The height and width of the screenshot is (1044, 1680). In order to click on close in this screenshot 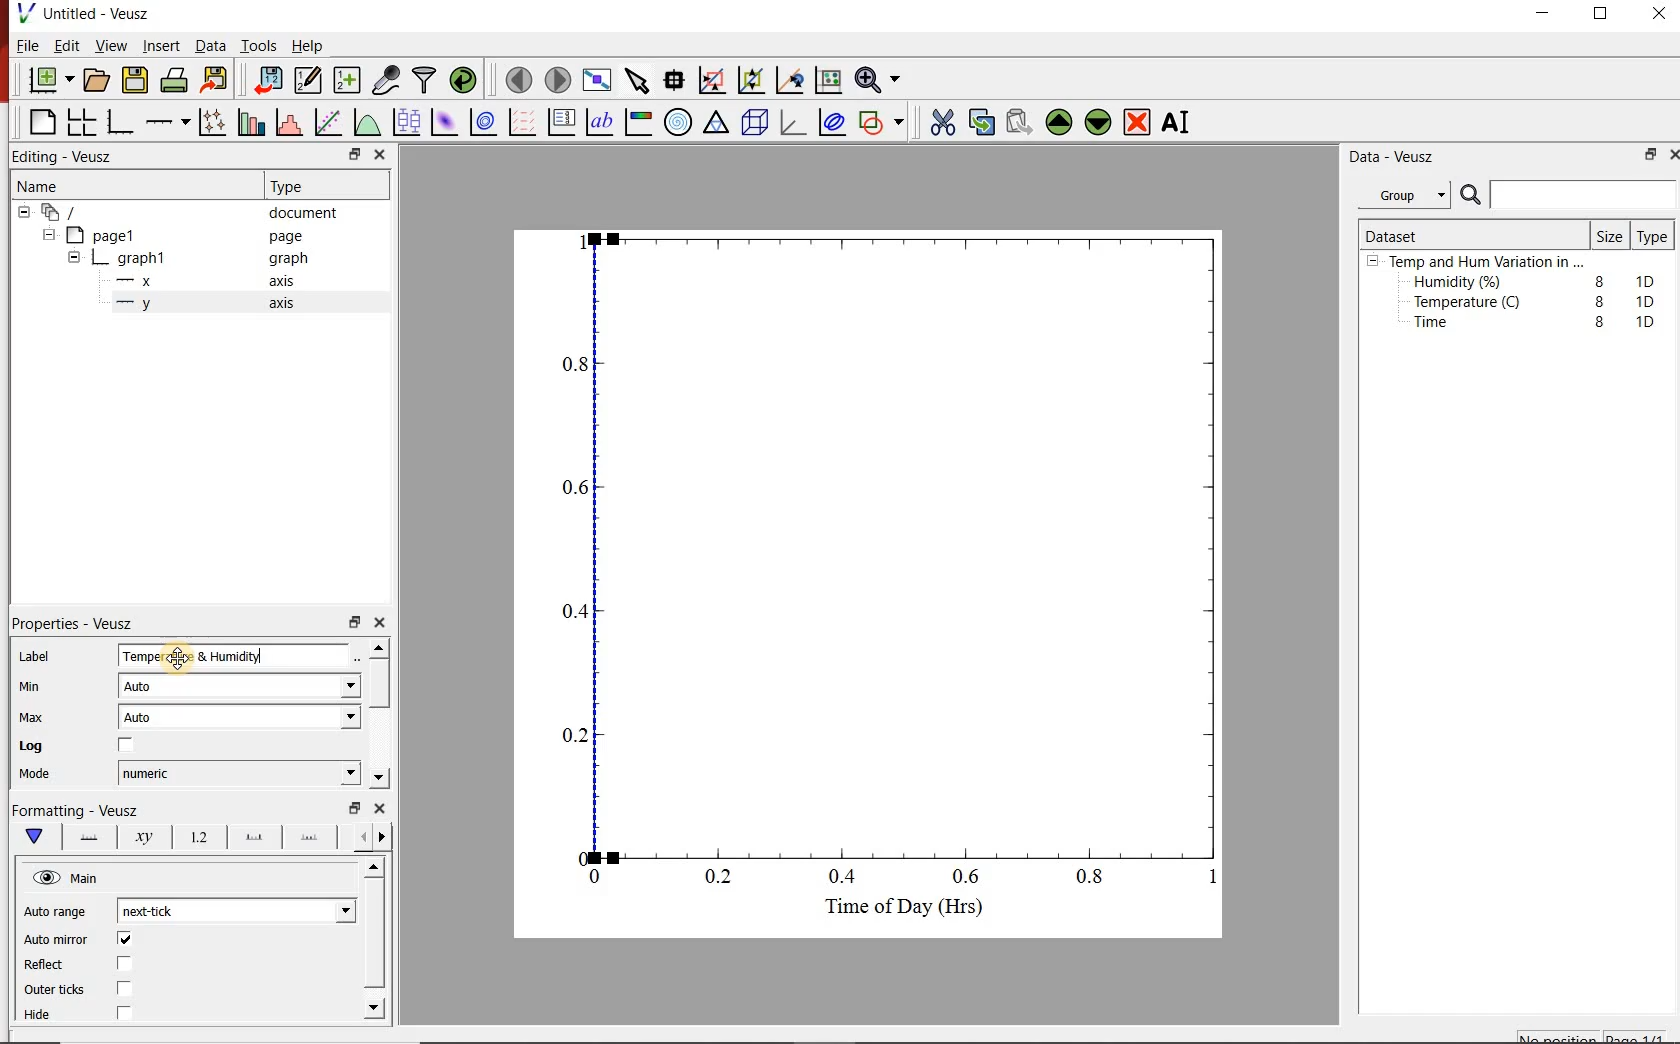, I will do `click(1660, 14)`.